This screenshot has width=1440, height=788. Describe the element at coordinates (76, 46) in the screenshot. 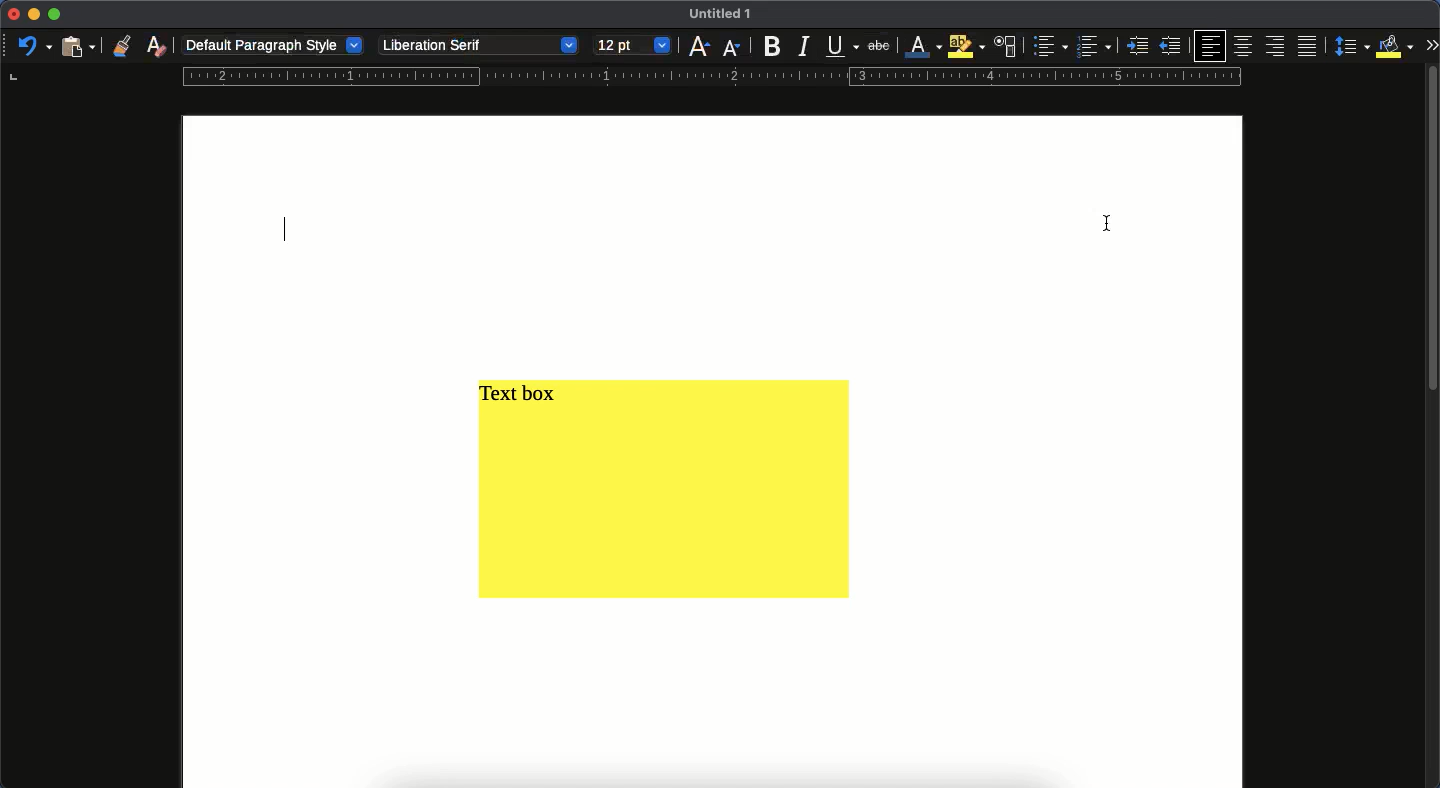

I see `paste` at that location.